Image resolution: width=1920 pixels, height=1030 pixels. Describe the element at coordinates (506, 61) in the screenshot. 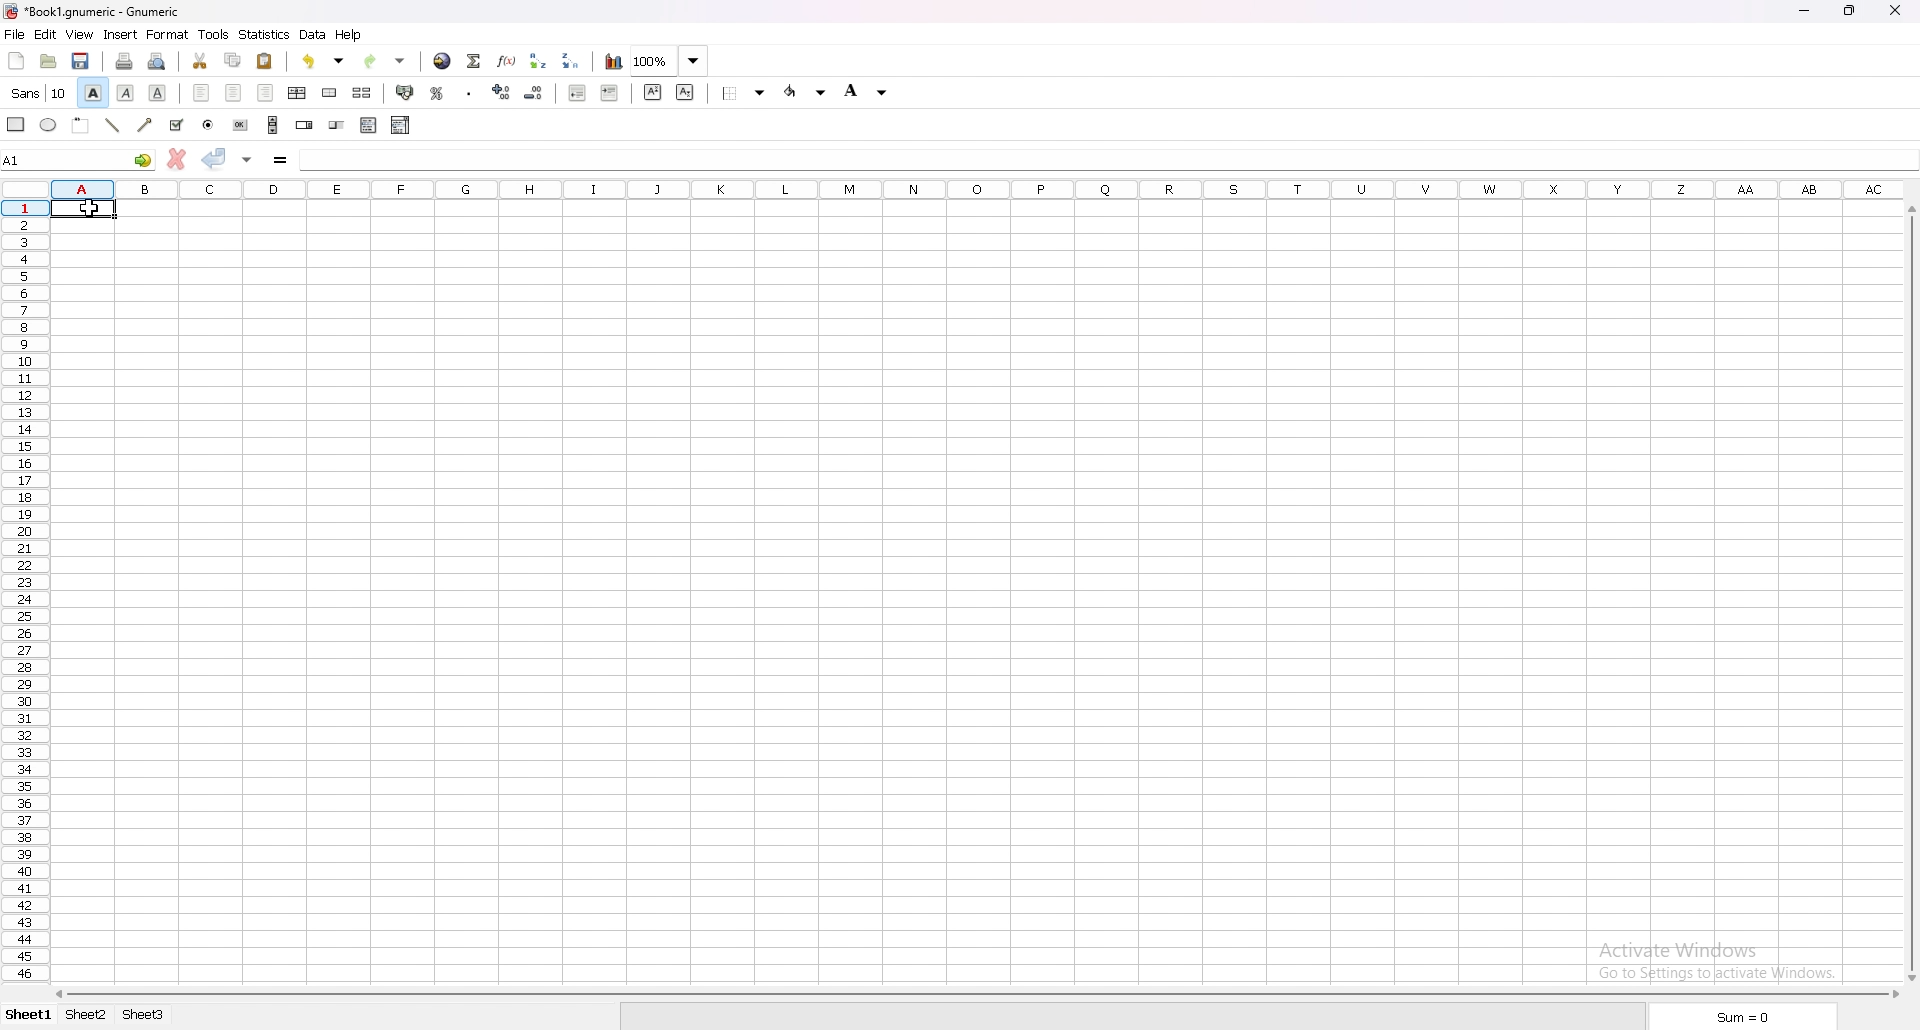

I see `function` at that location.